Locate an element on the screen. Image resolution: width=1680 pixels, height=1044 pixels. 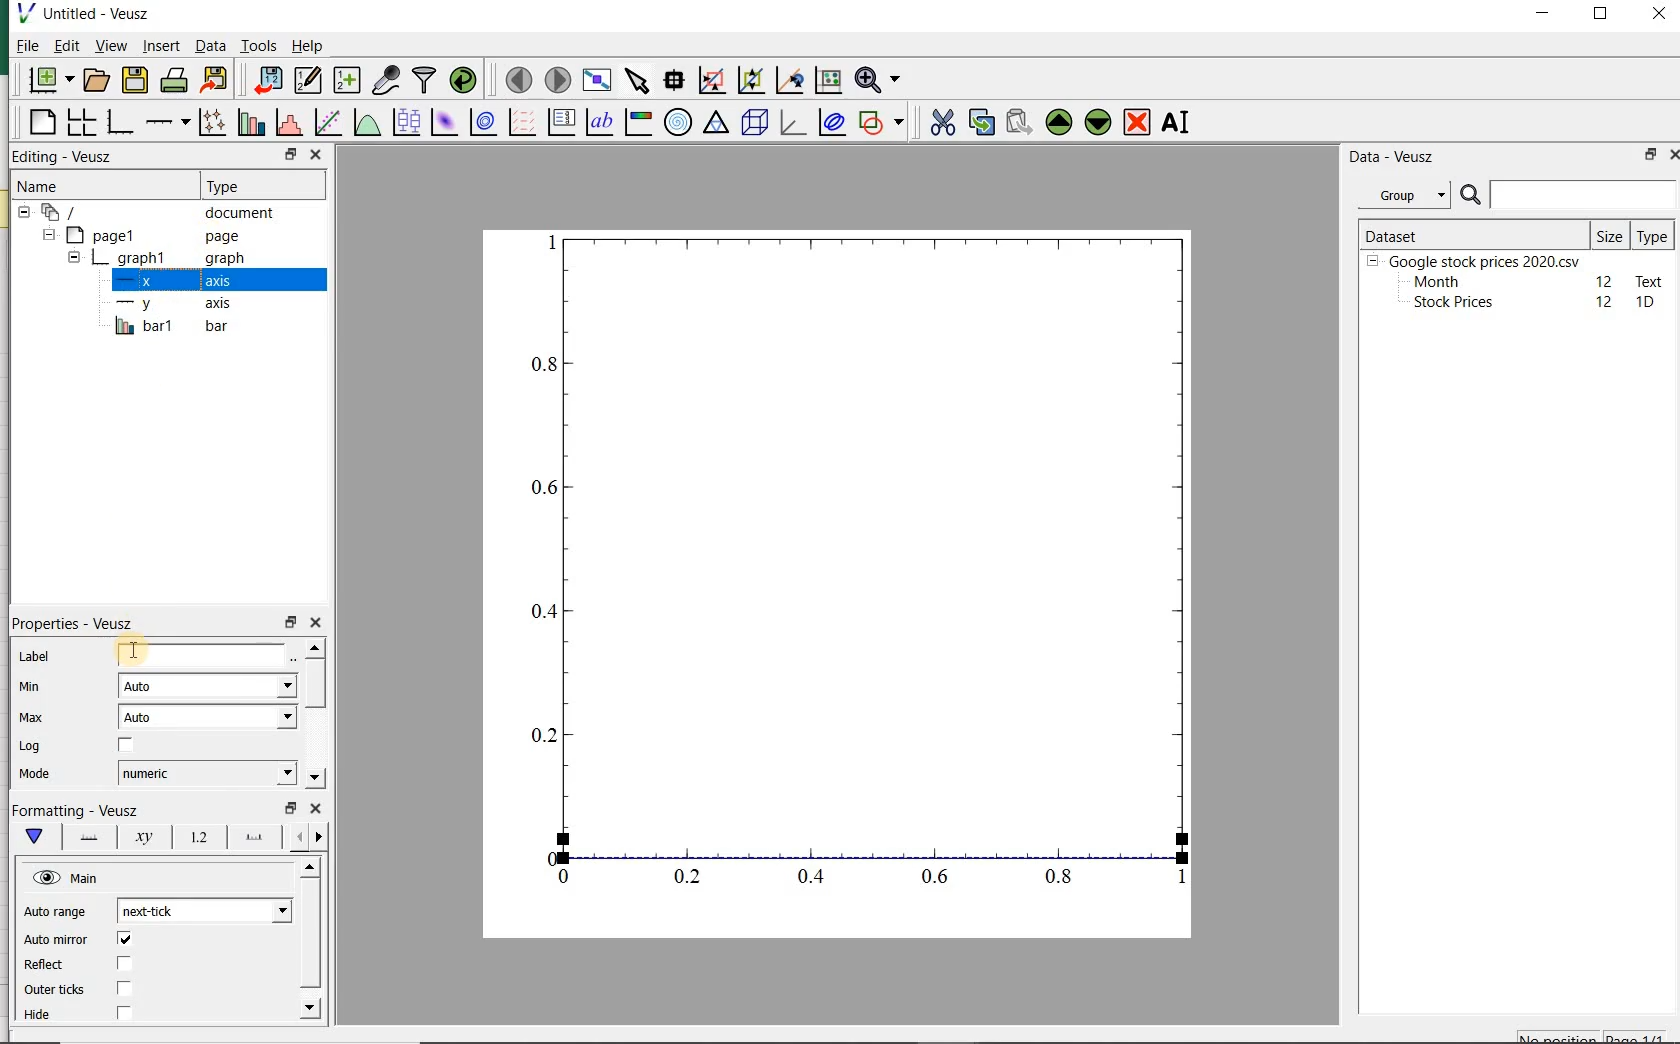
print the document is located at coordinates (174, 82).